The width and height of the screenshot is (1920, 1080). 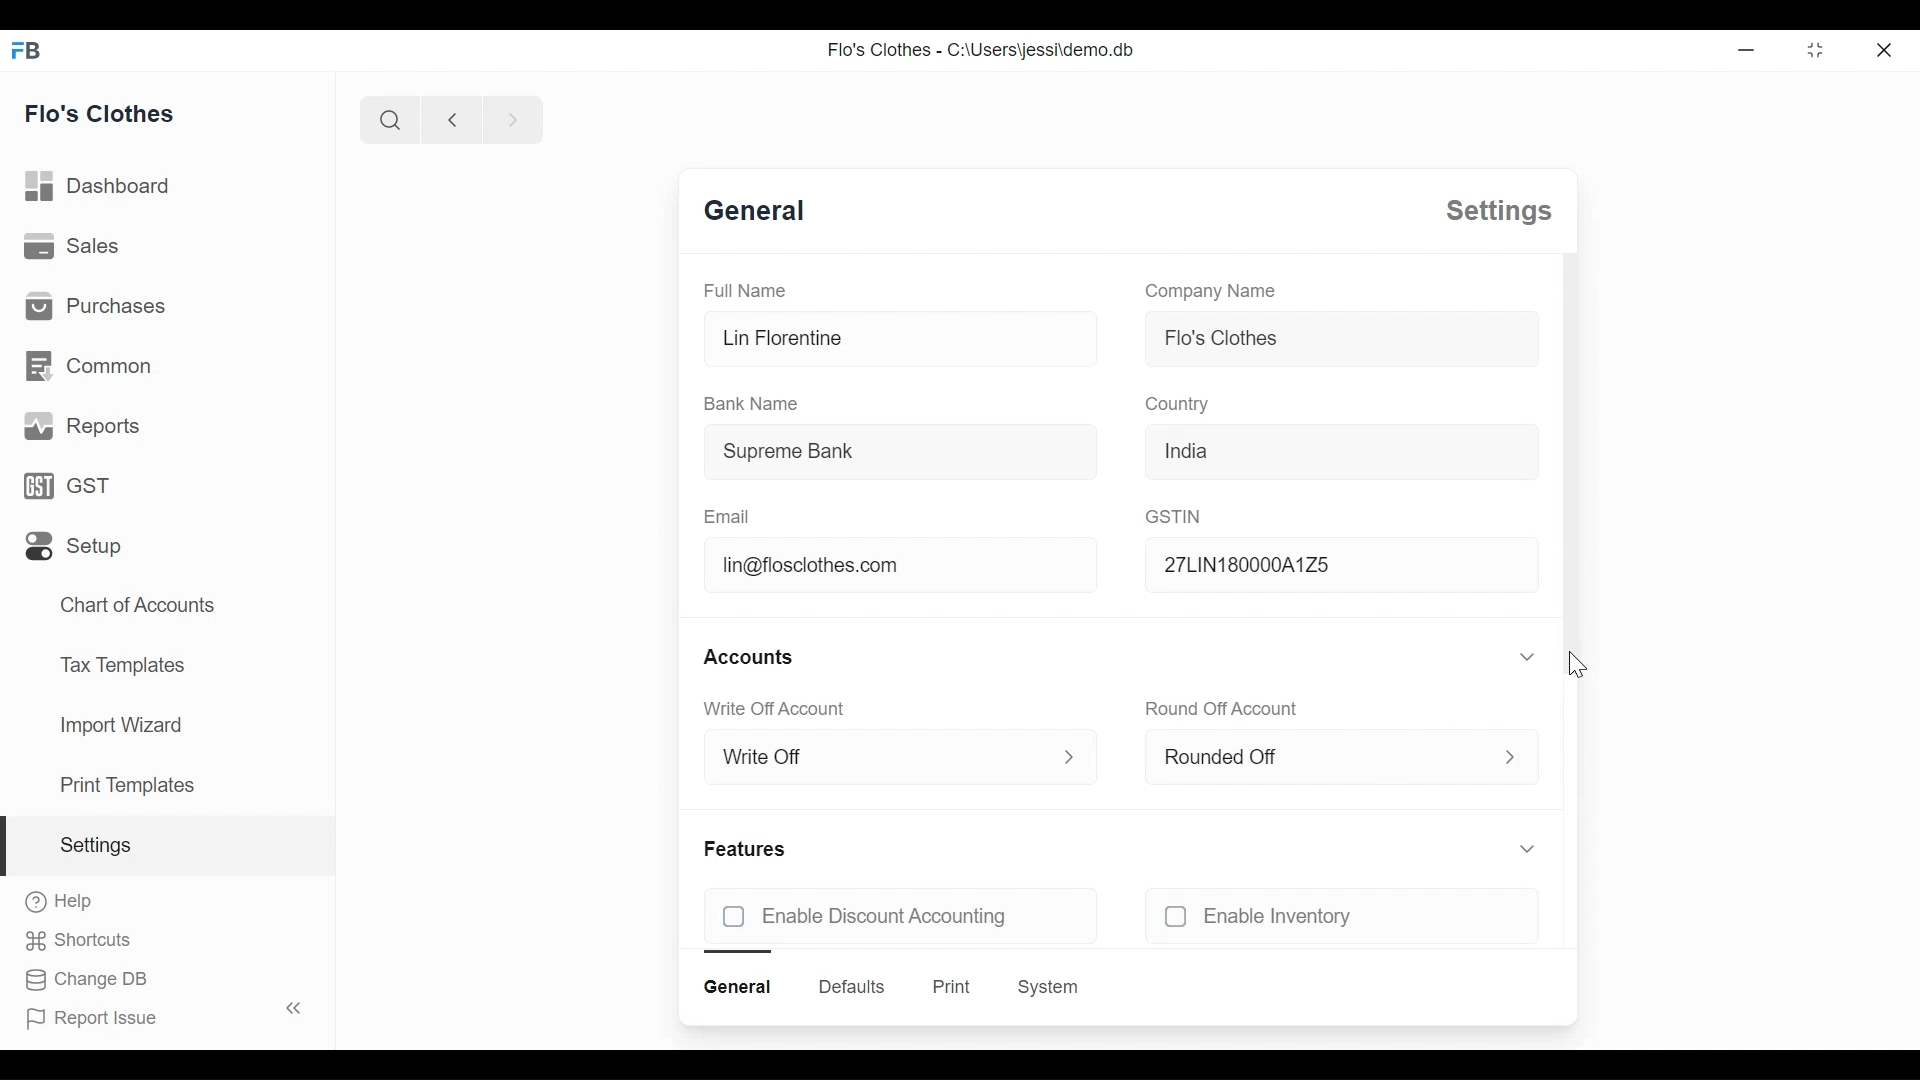 I want to click on Print, so click(x=949, y=987).